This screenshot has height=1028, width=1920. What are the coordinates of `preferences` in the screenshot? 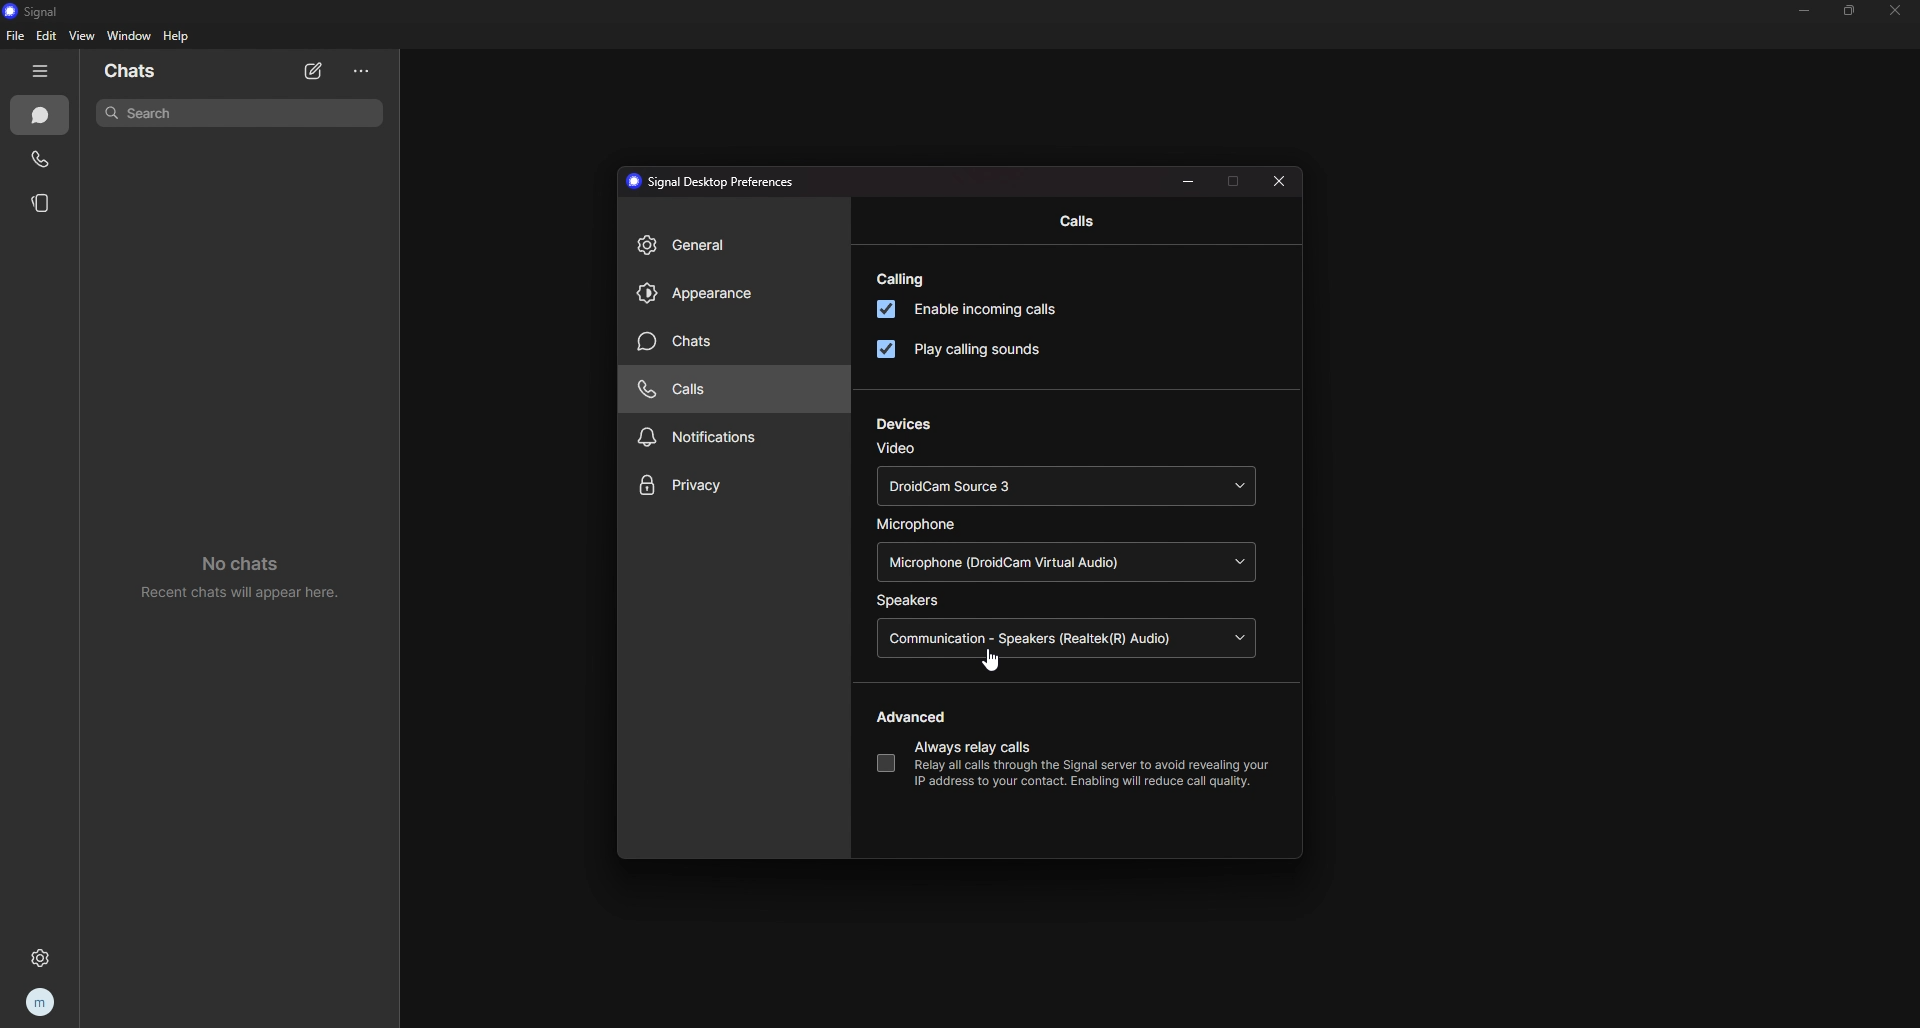 It's located at (716, 182).